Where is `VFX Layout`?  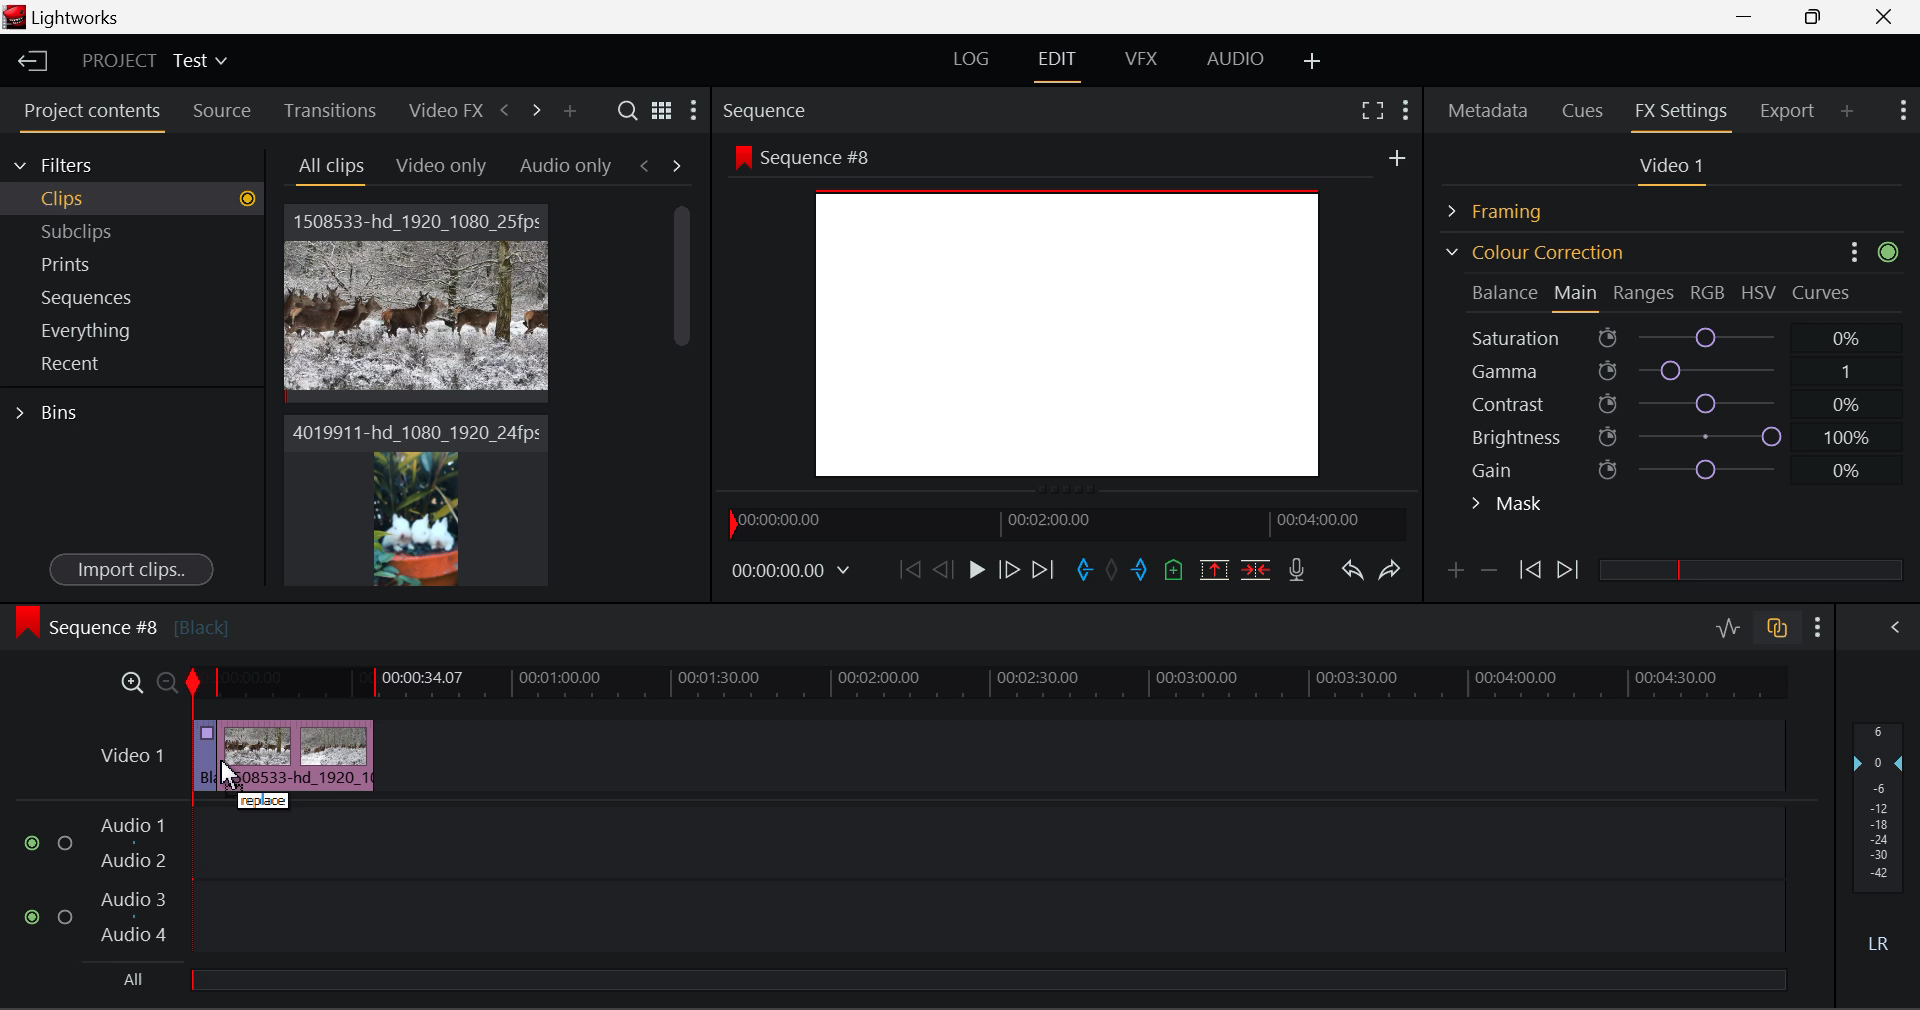
VFX Layout is located at coordinates (1145, 61).